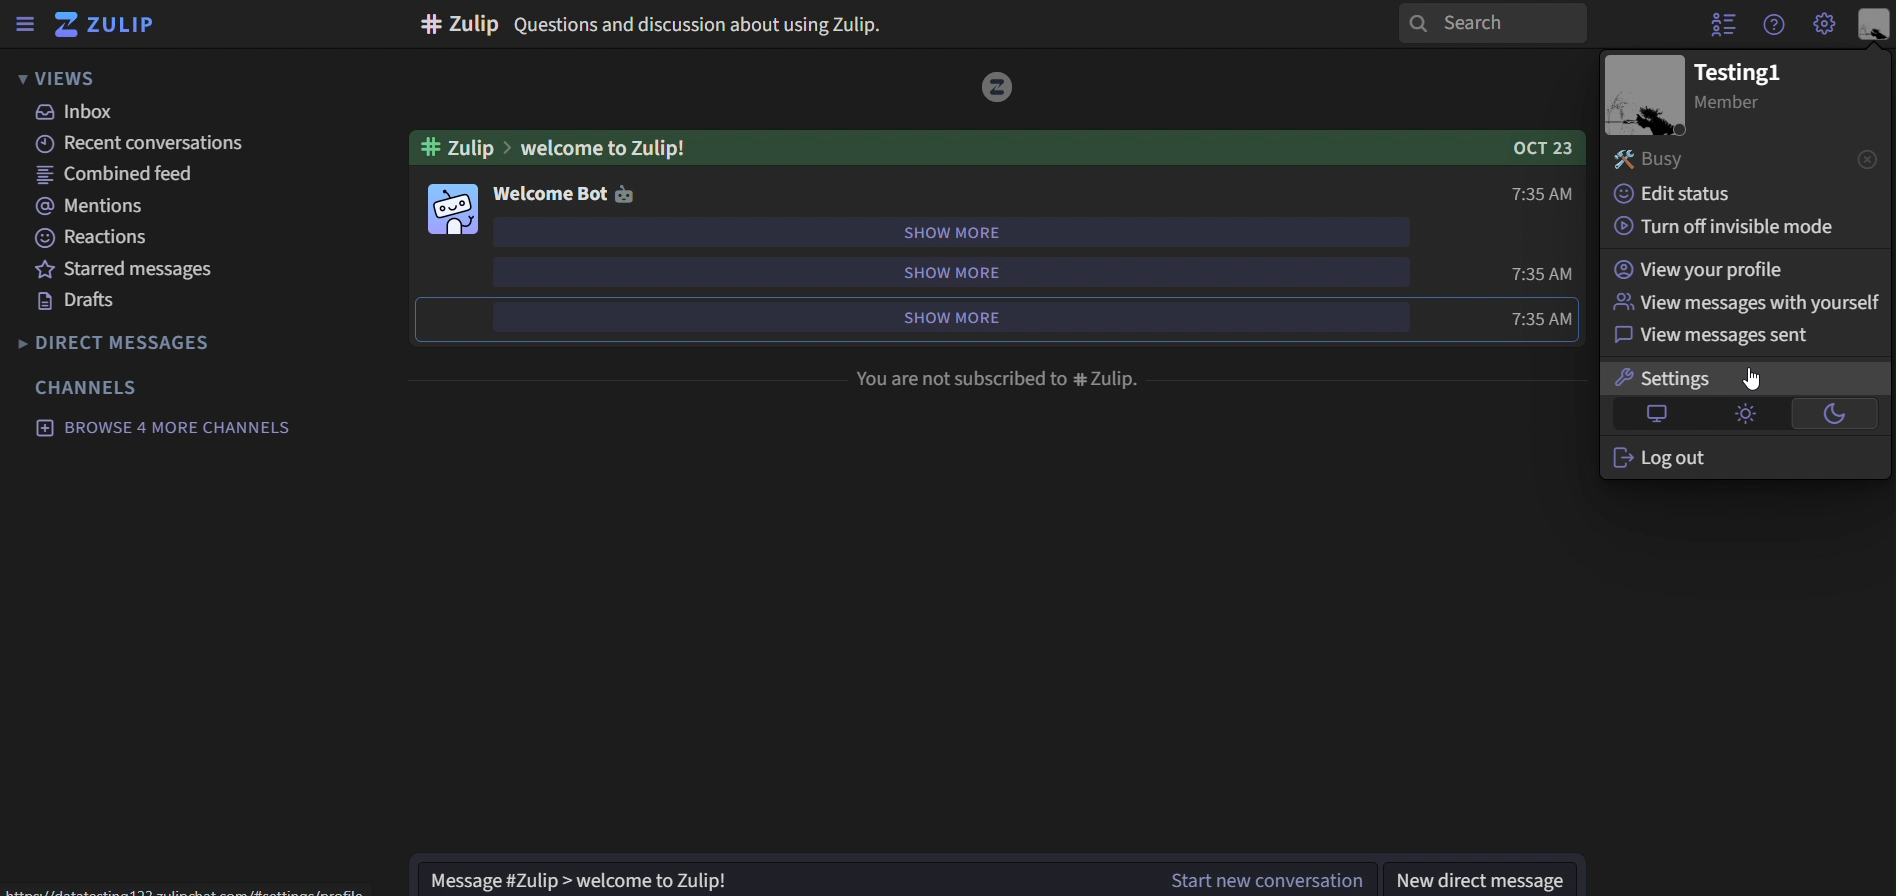 Image resolution: width=1896 pixels, height=896 pixels. Describe the element at coordinates (1678, 457) in the screenshot. I see `logout` at that location.